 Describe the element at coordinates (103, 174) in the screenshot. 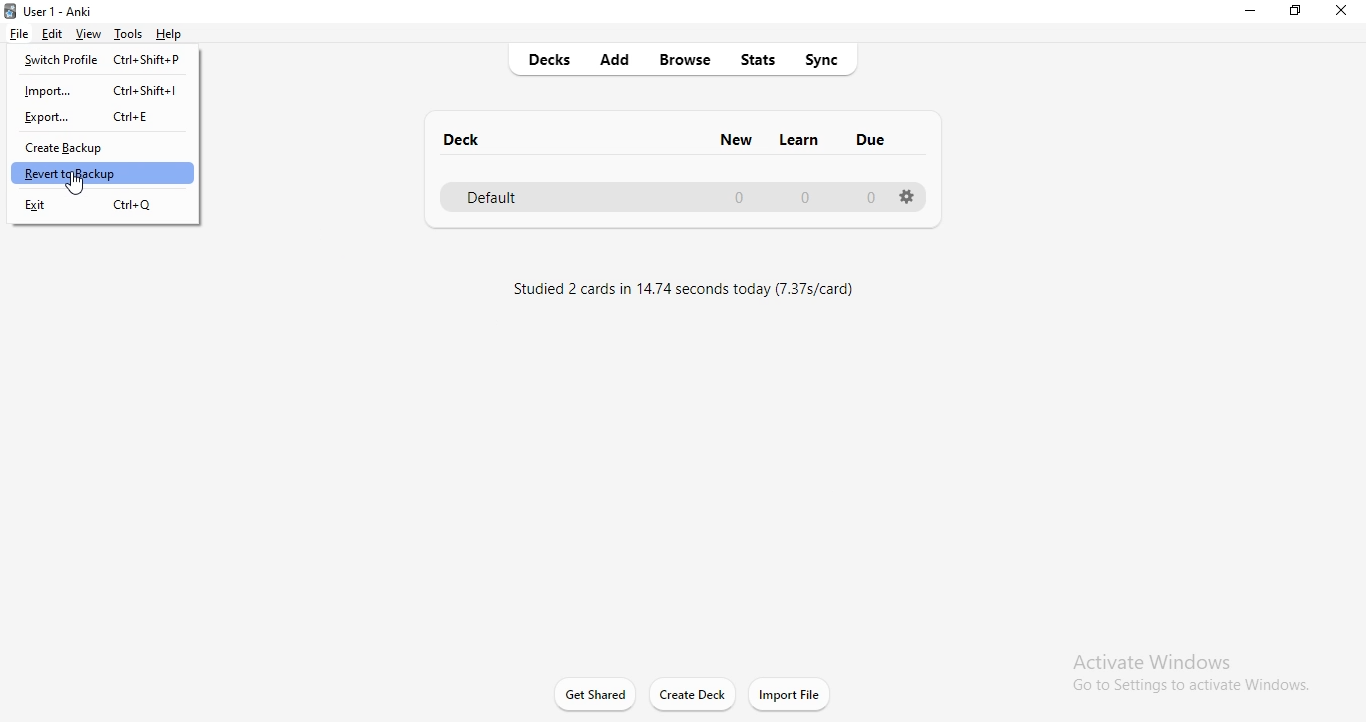

I see `revert to Backup` at that location.